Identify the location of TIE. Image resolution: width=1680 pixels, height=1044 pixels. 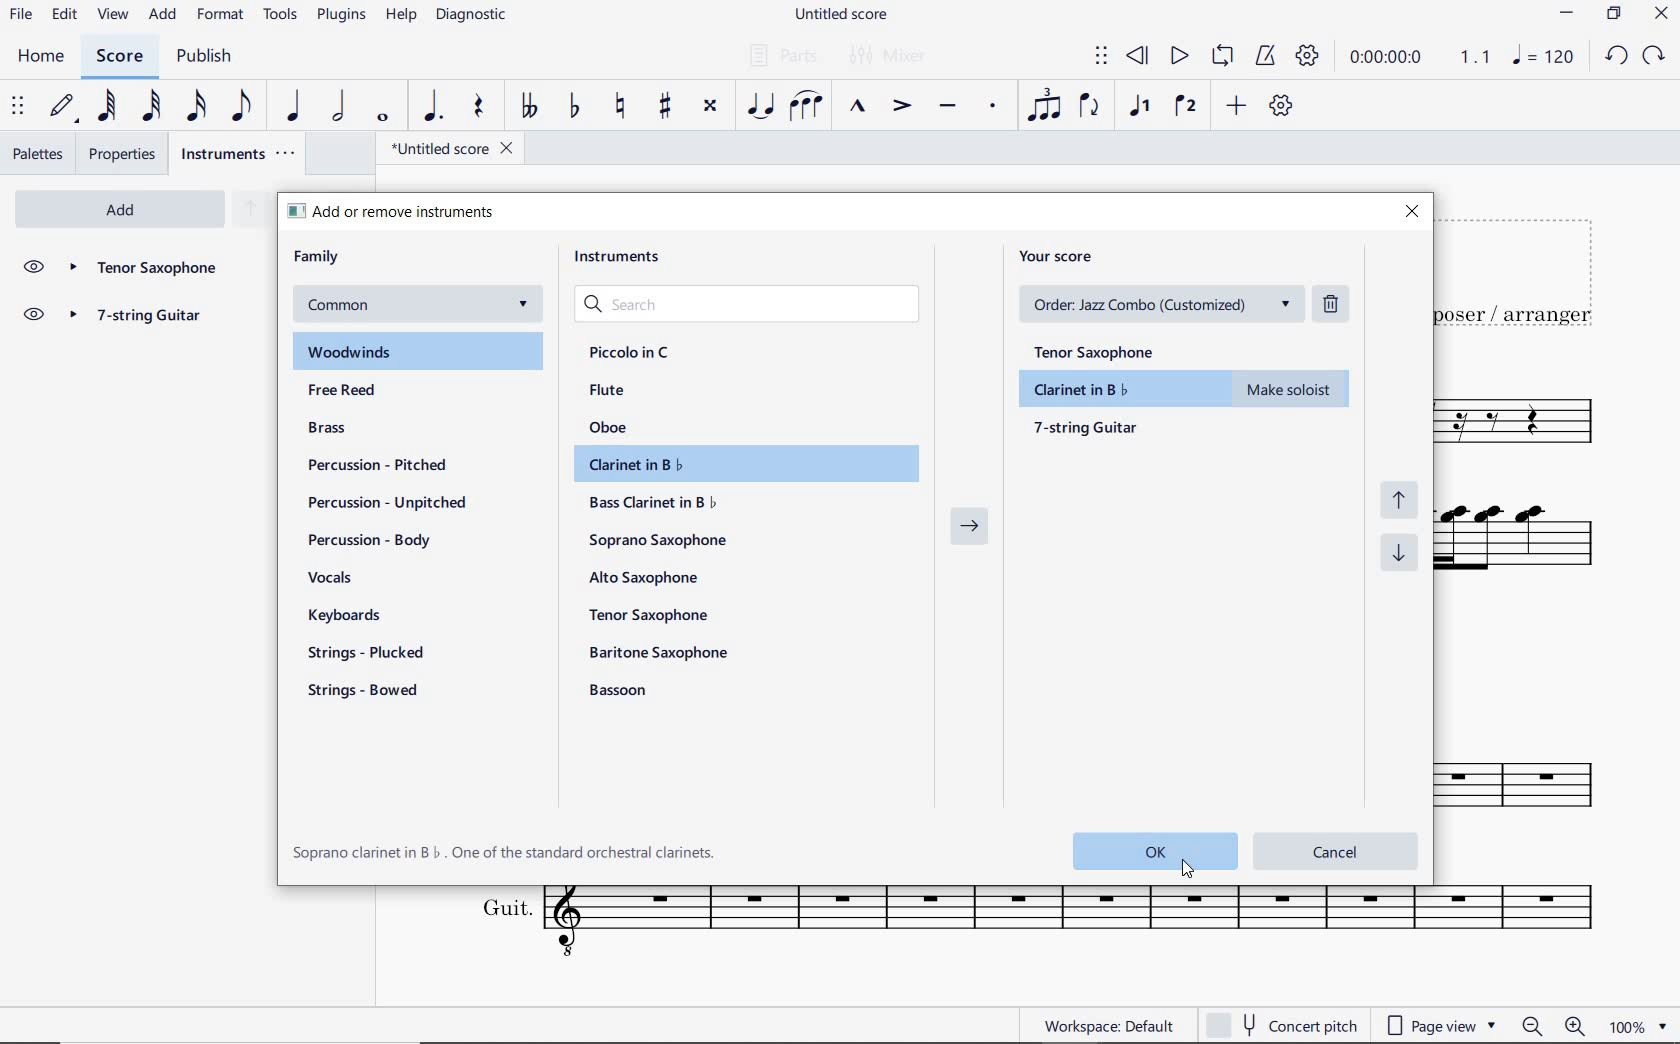
(760, 104).